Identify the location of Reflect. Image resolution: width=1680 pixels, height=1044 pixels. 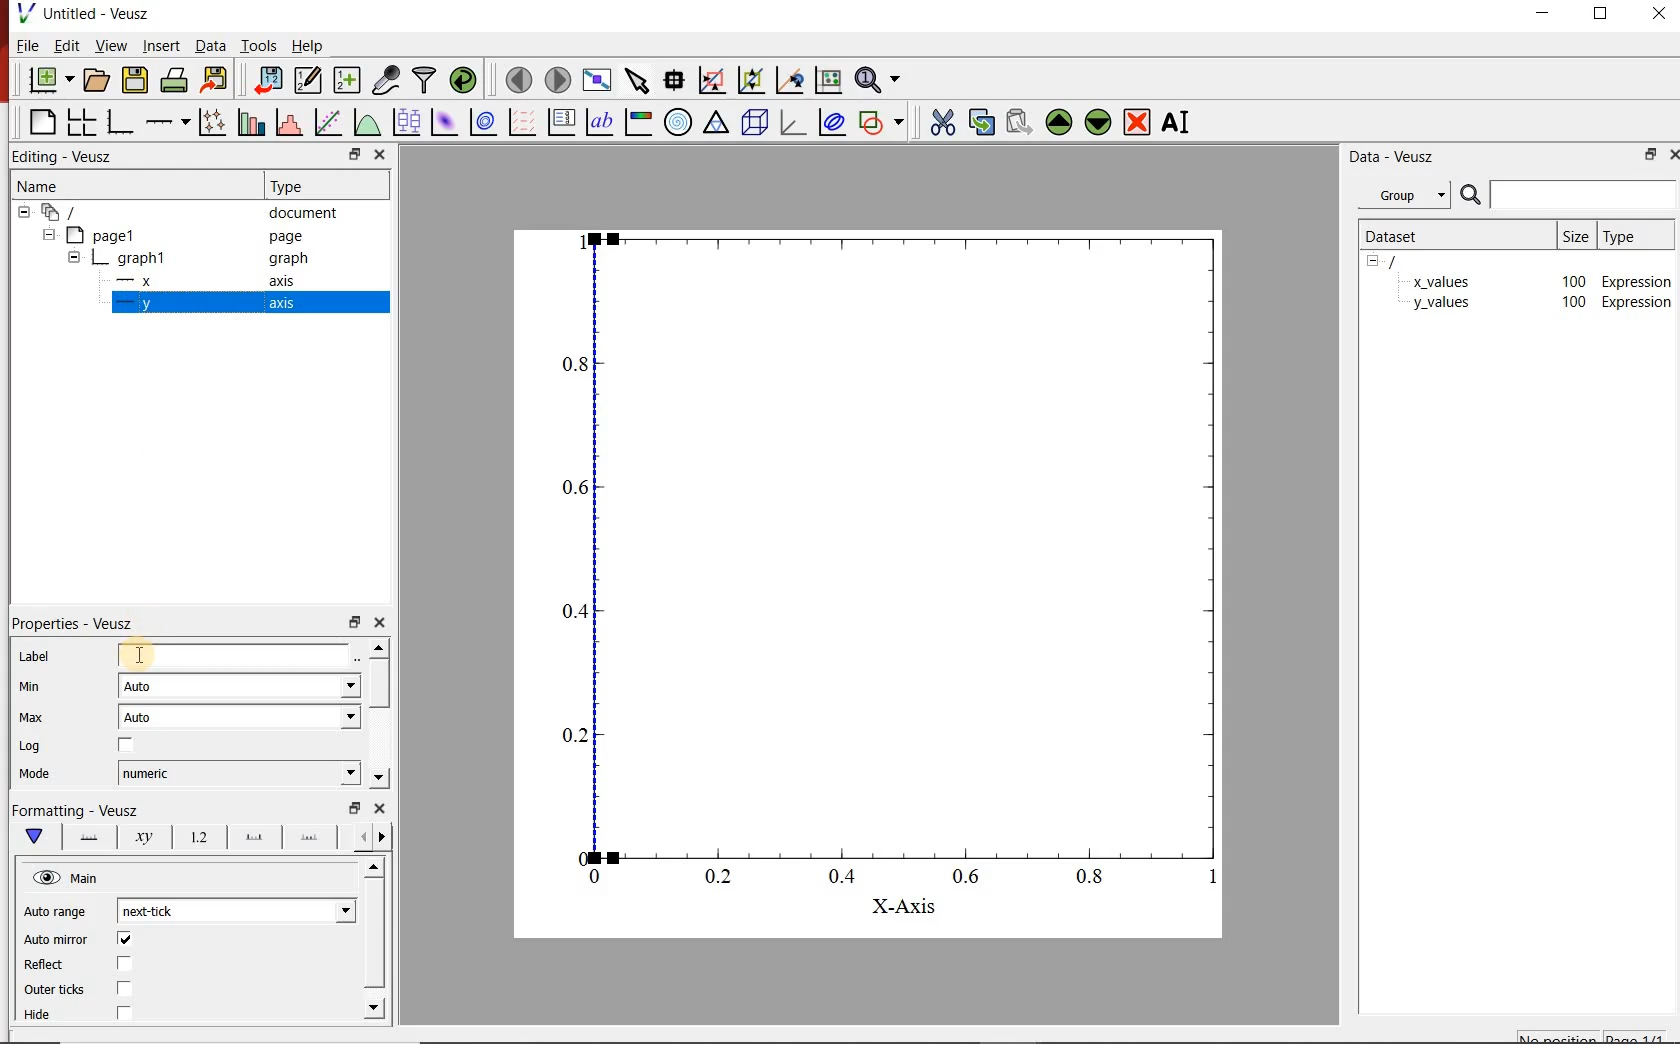
(55, 966).